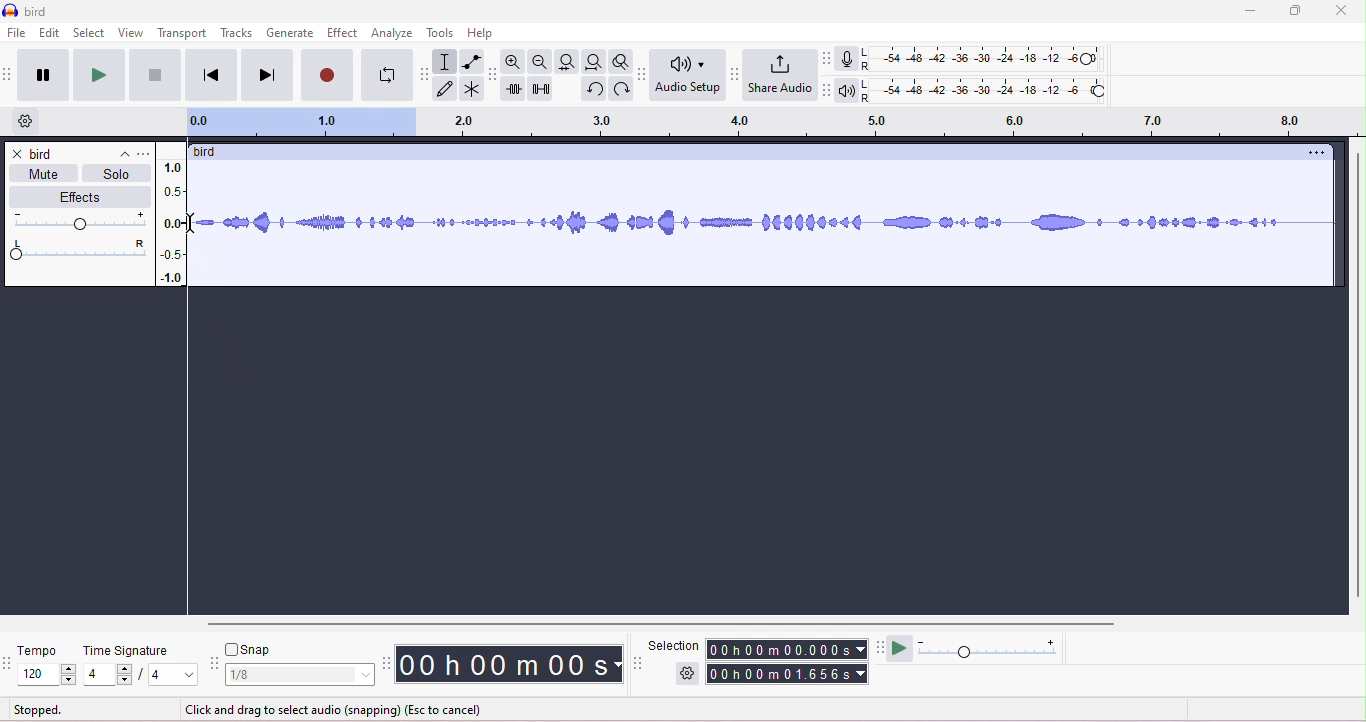  I want to click on time signature, so click(129, 650).